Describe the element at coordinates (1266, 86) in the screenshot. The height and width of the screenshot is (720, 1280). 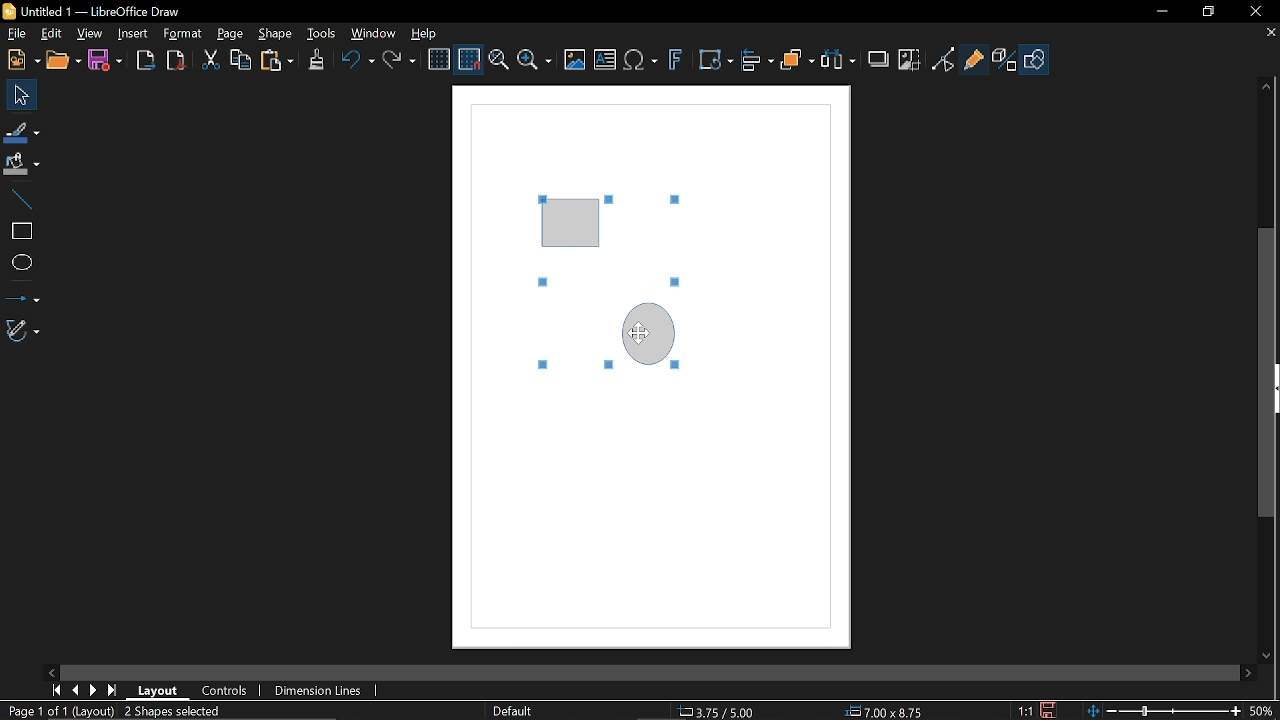
I see `Moveup` at that location.